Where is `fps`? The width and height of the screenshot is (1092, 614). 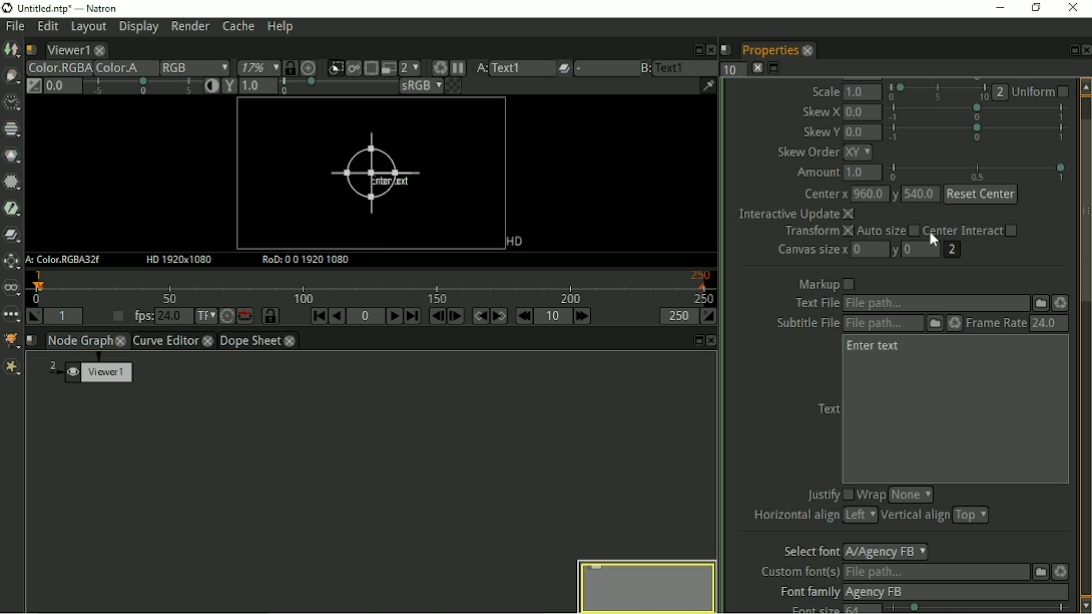 fps is located at coordinates (158, 315).